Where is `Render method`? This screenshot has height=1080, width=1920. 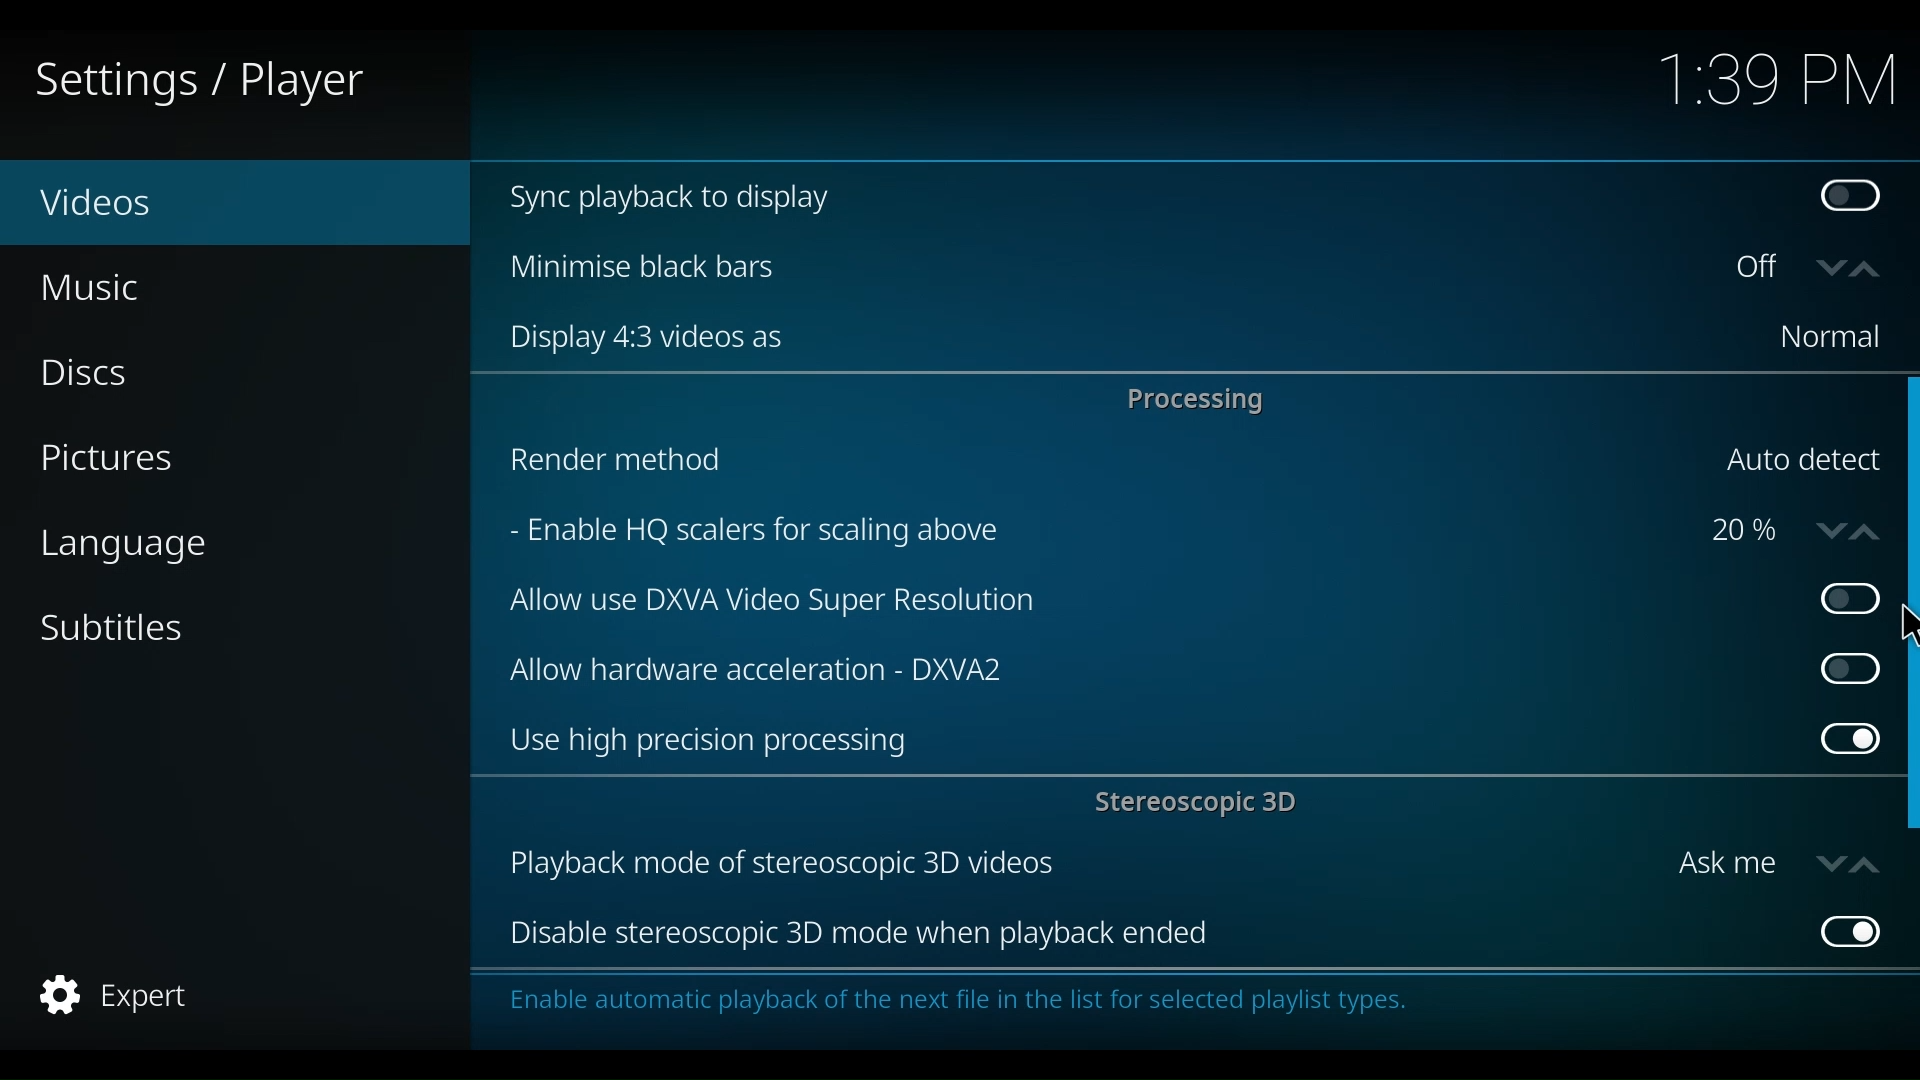 Render method is located at coordinates (1094, 464).